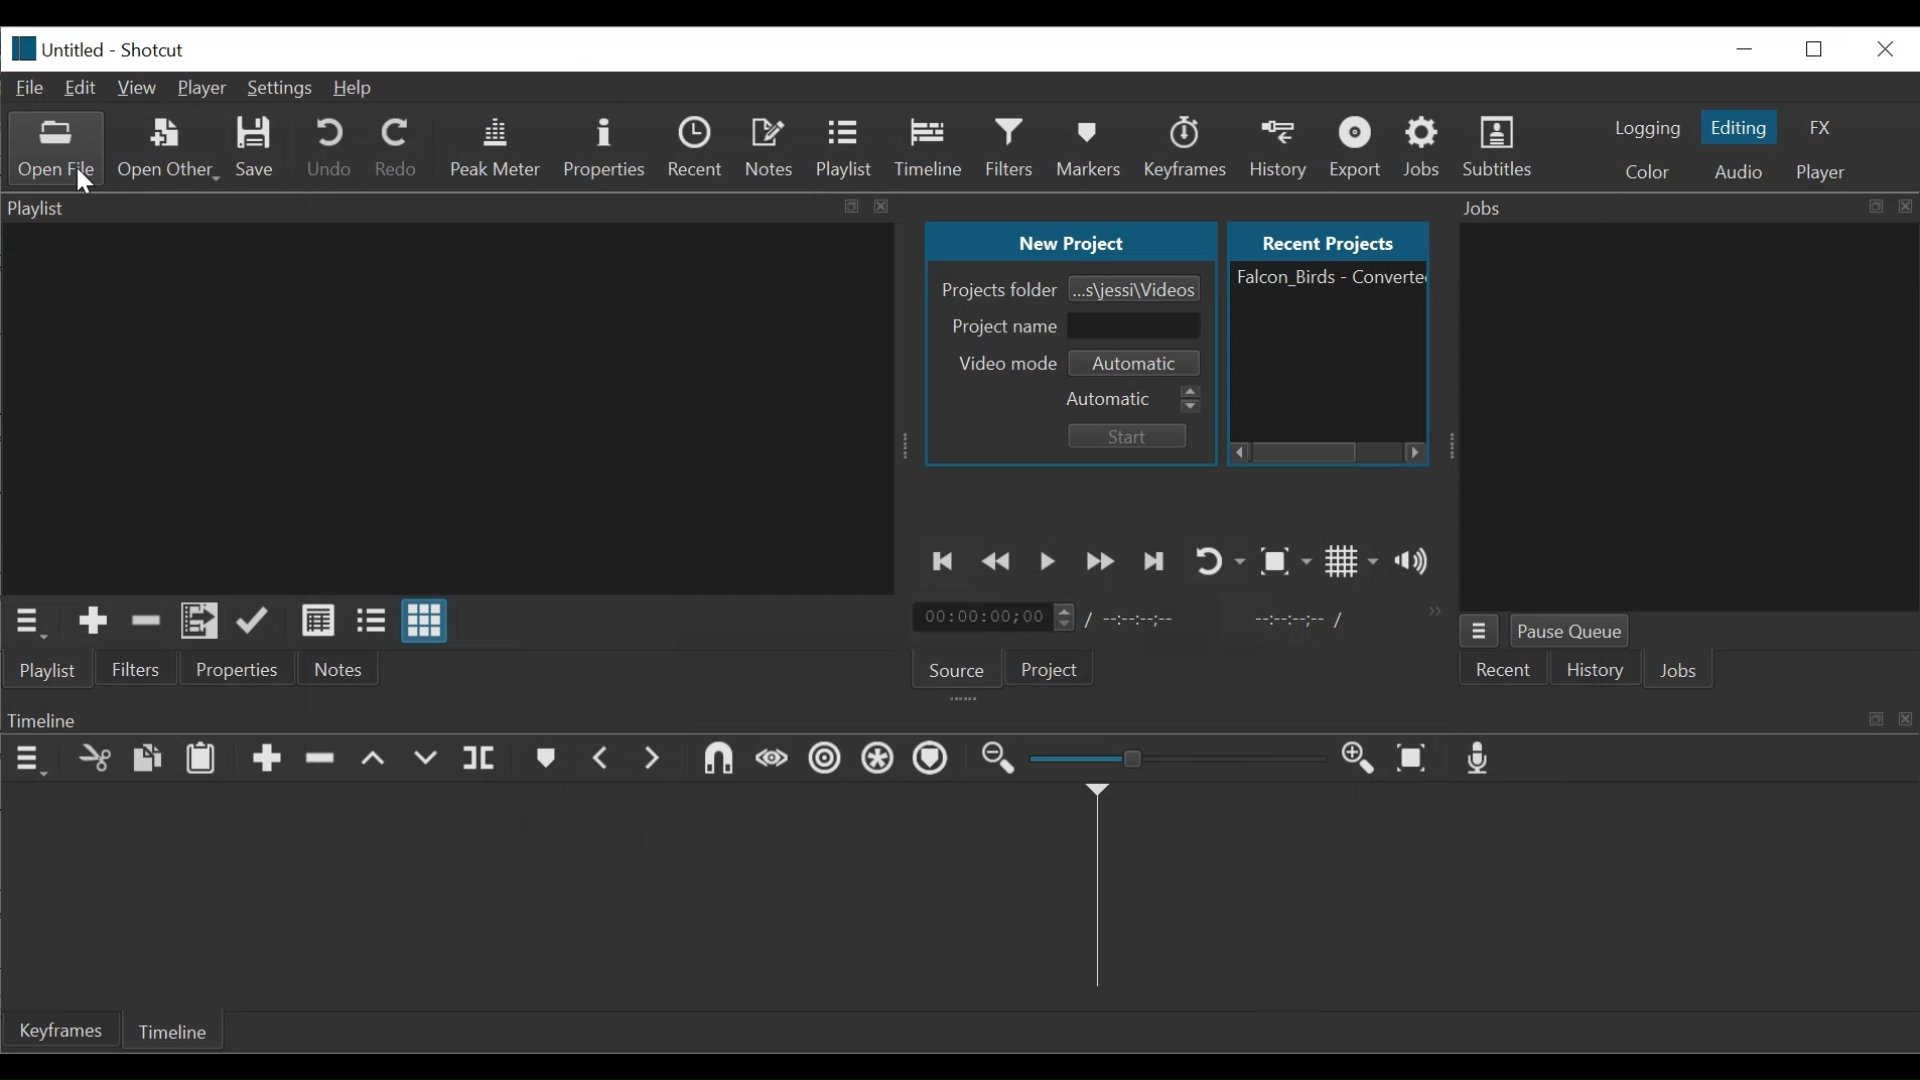 The image size is (1920, 1080). Describe the element at coordinates (140, 88) in the screenshot. I see `View` at that location.